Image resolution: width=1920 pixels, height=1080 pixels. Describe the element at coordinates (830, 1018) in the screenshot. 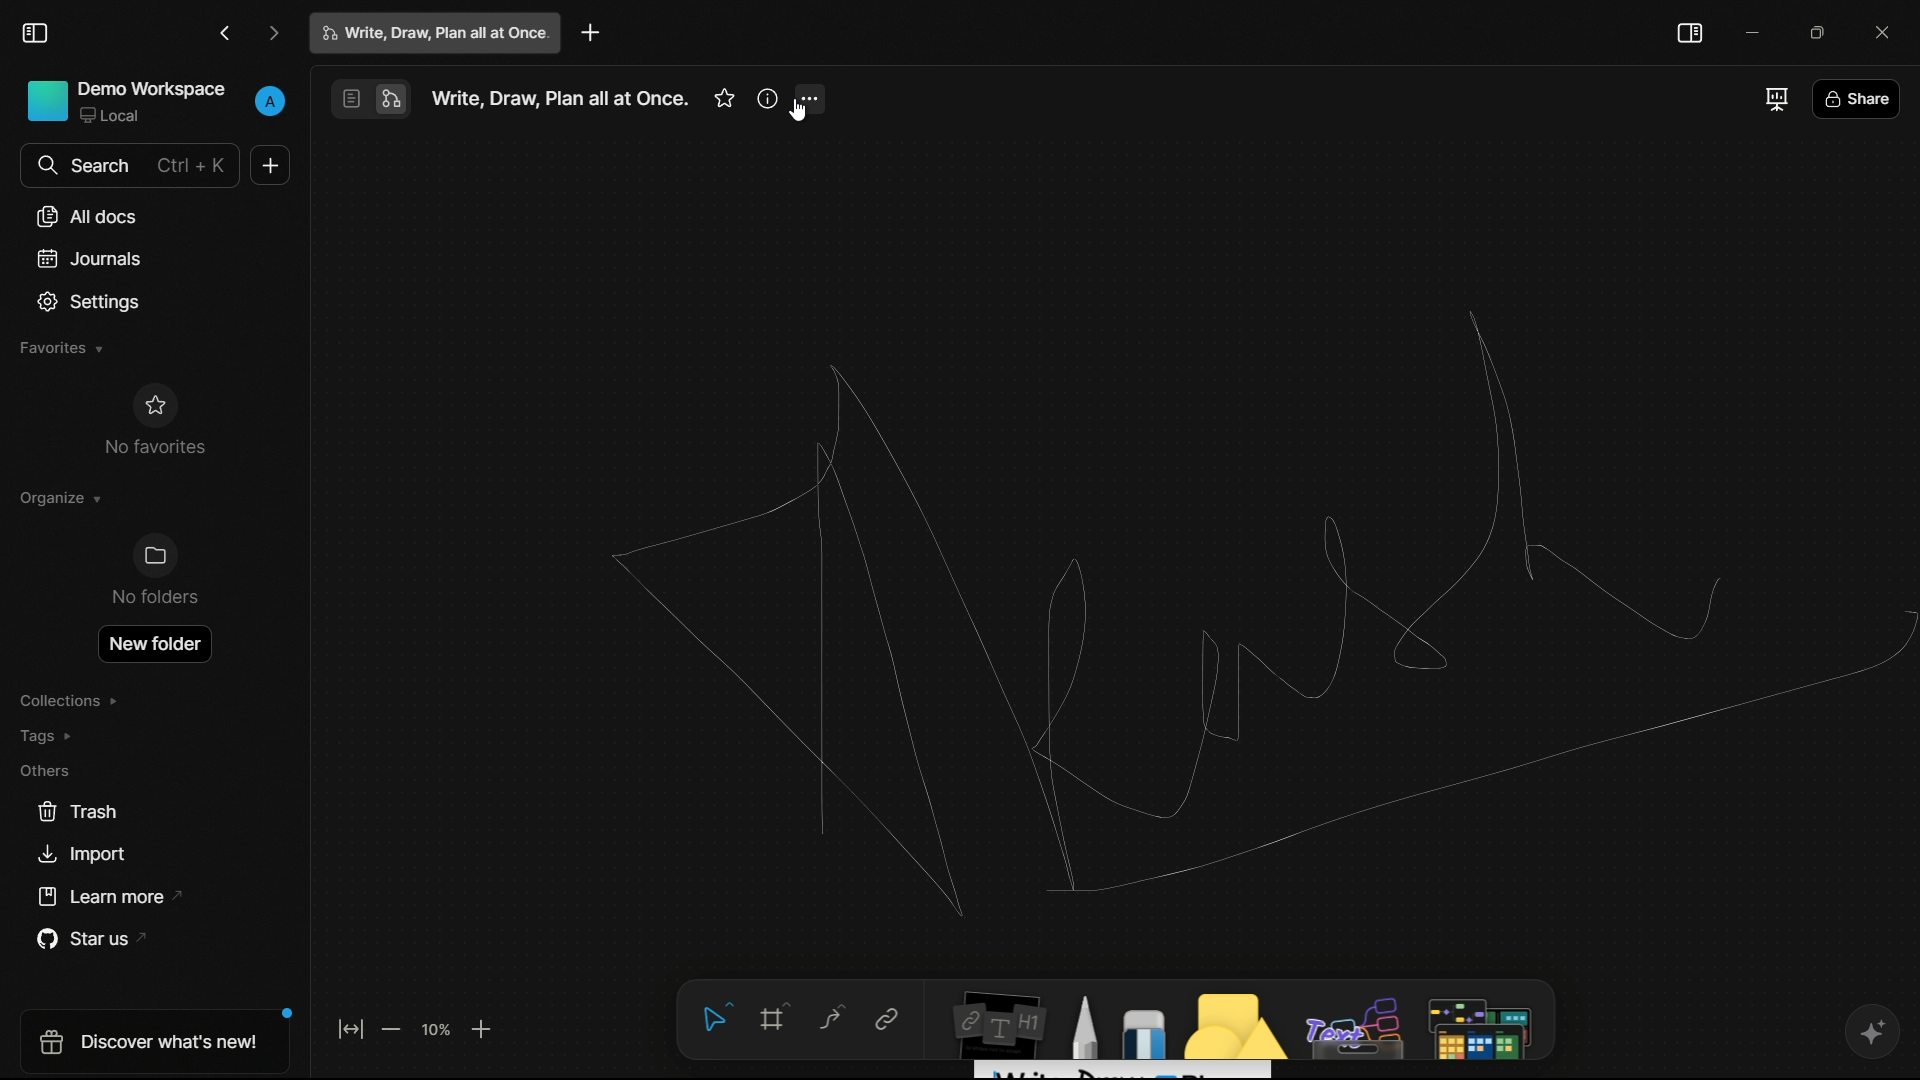

I see `curve` at that location.